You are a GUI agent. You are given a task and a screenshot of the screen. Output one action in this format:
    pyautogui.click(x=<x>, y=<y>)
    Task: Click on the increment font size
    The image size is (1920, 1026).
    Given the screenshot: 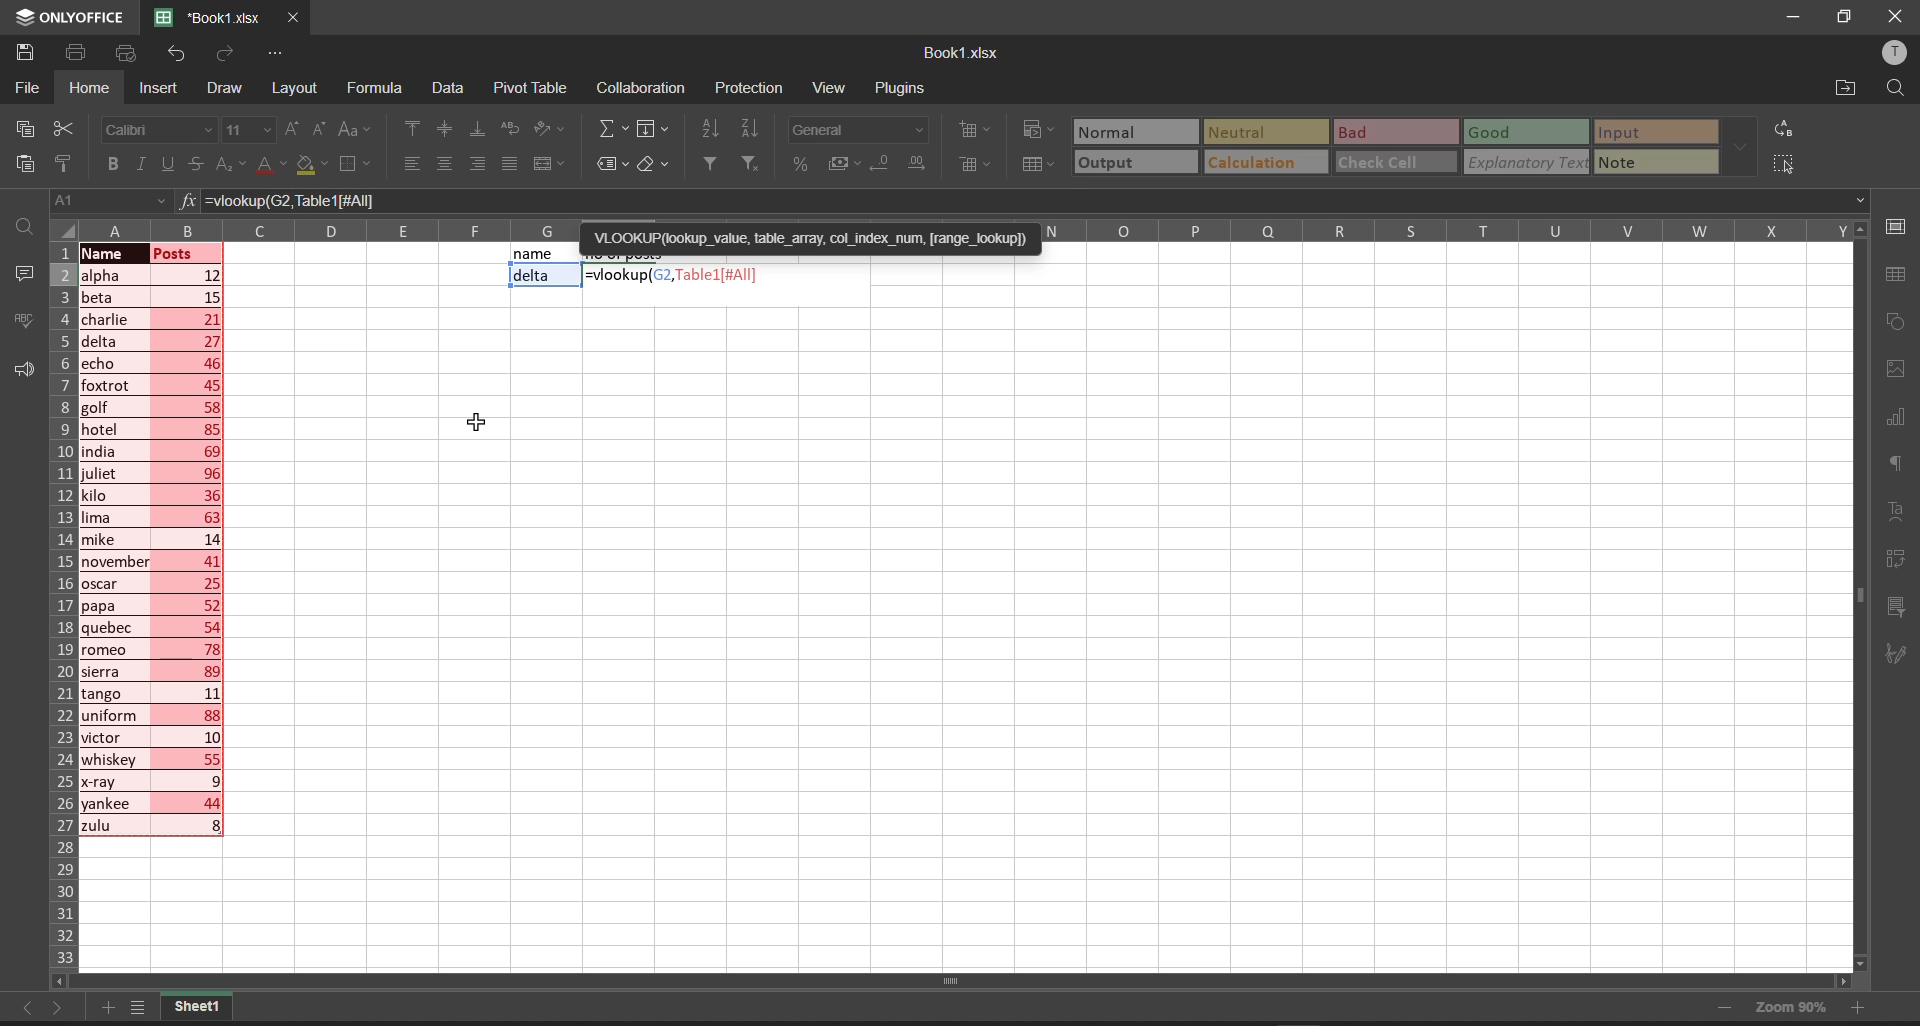 What is the action you would take?
    pyautogui.click(x=292, y=129)
    